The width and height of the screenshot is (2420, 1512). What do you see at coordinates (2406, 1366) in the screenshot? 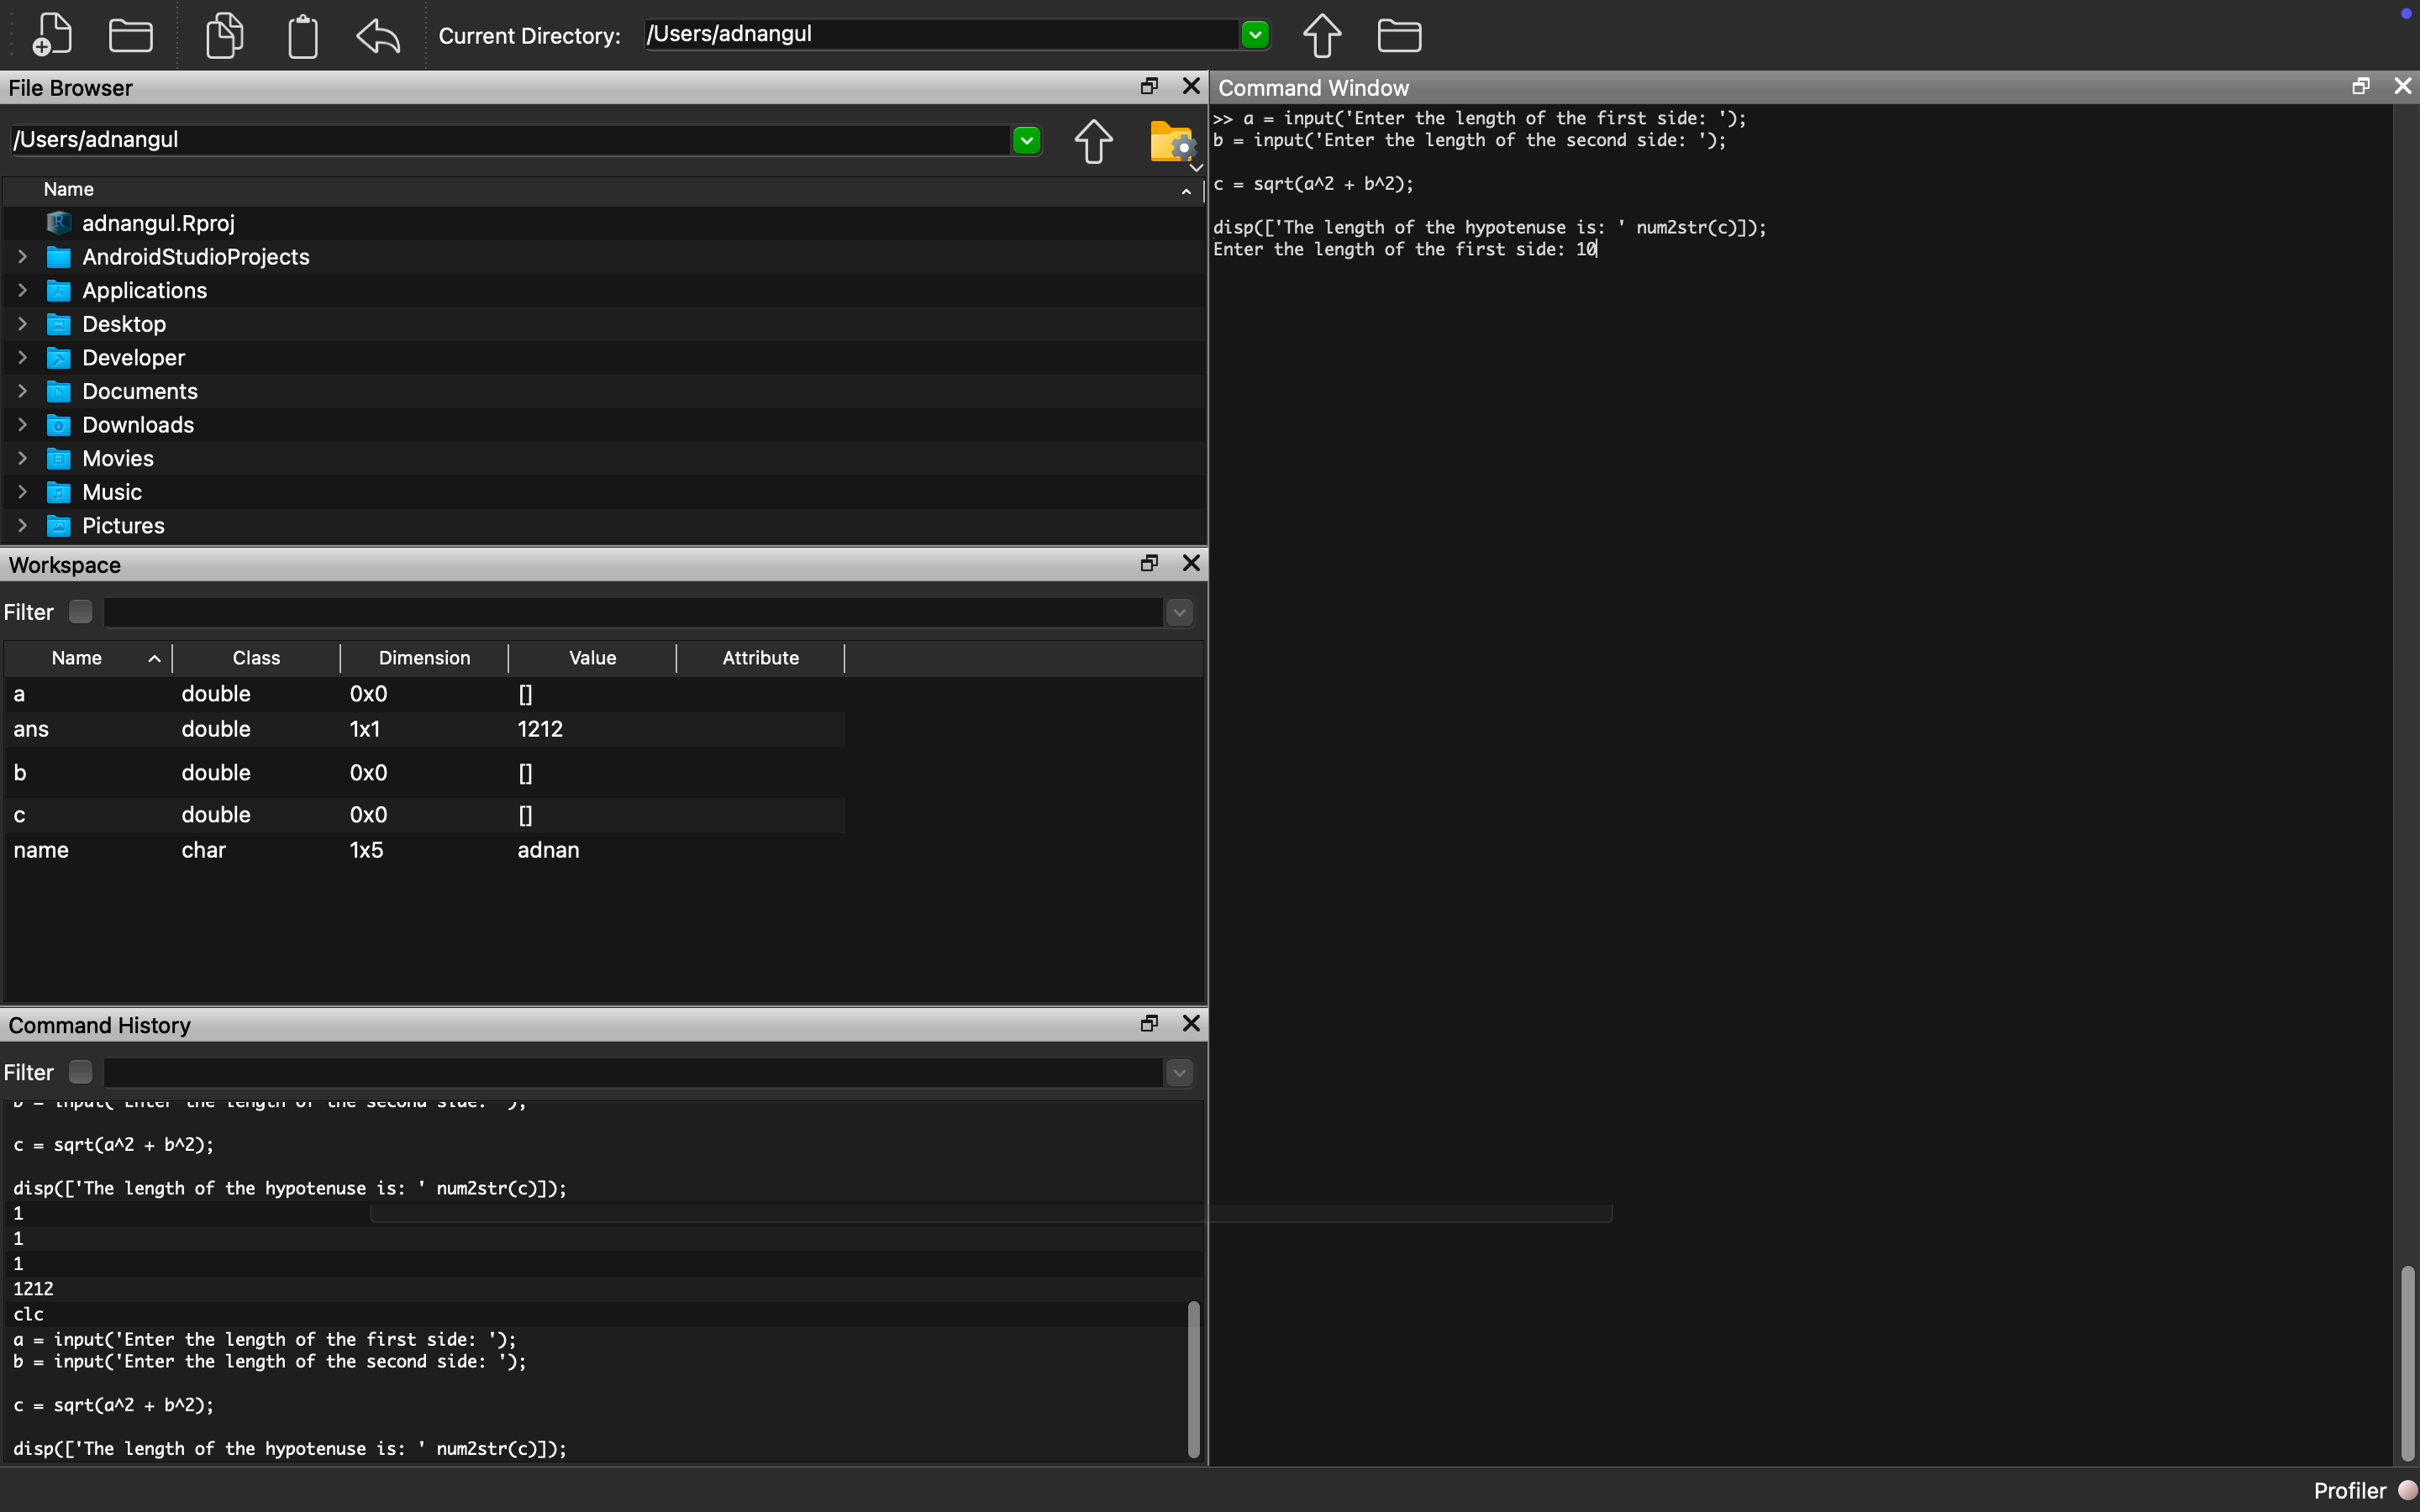
I see `vertical scroll bar` at bounding box center [2406, 1366].